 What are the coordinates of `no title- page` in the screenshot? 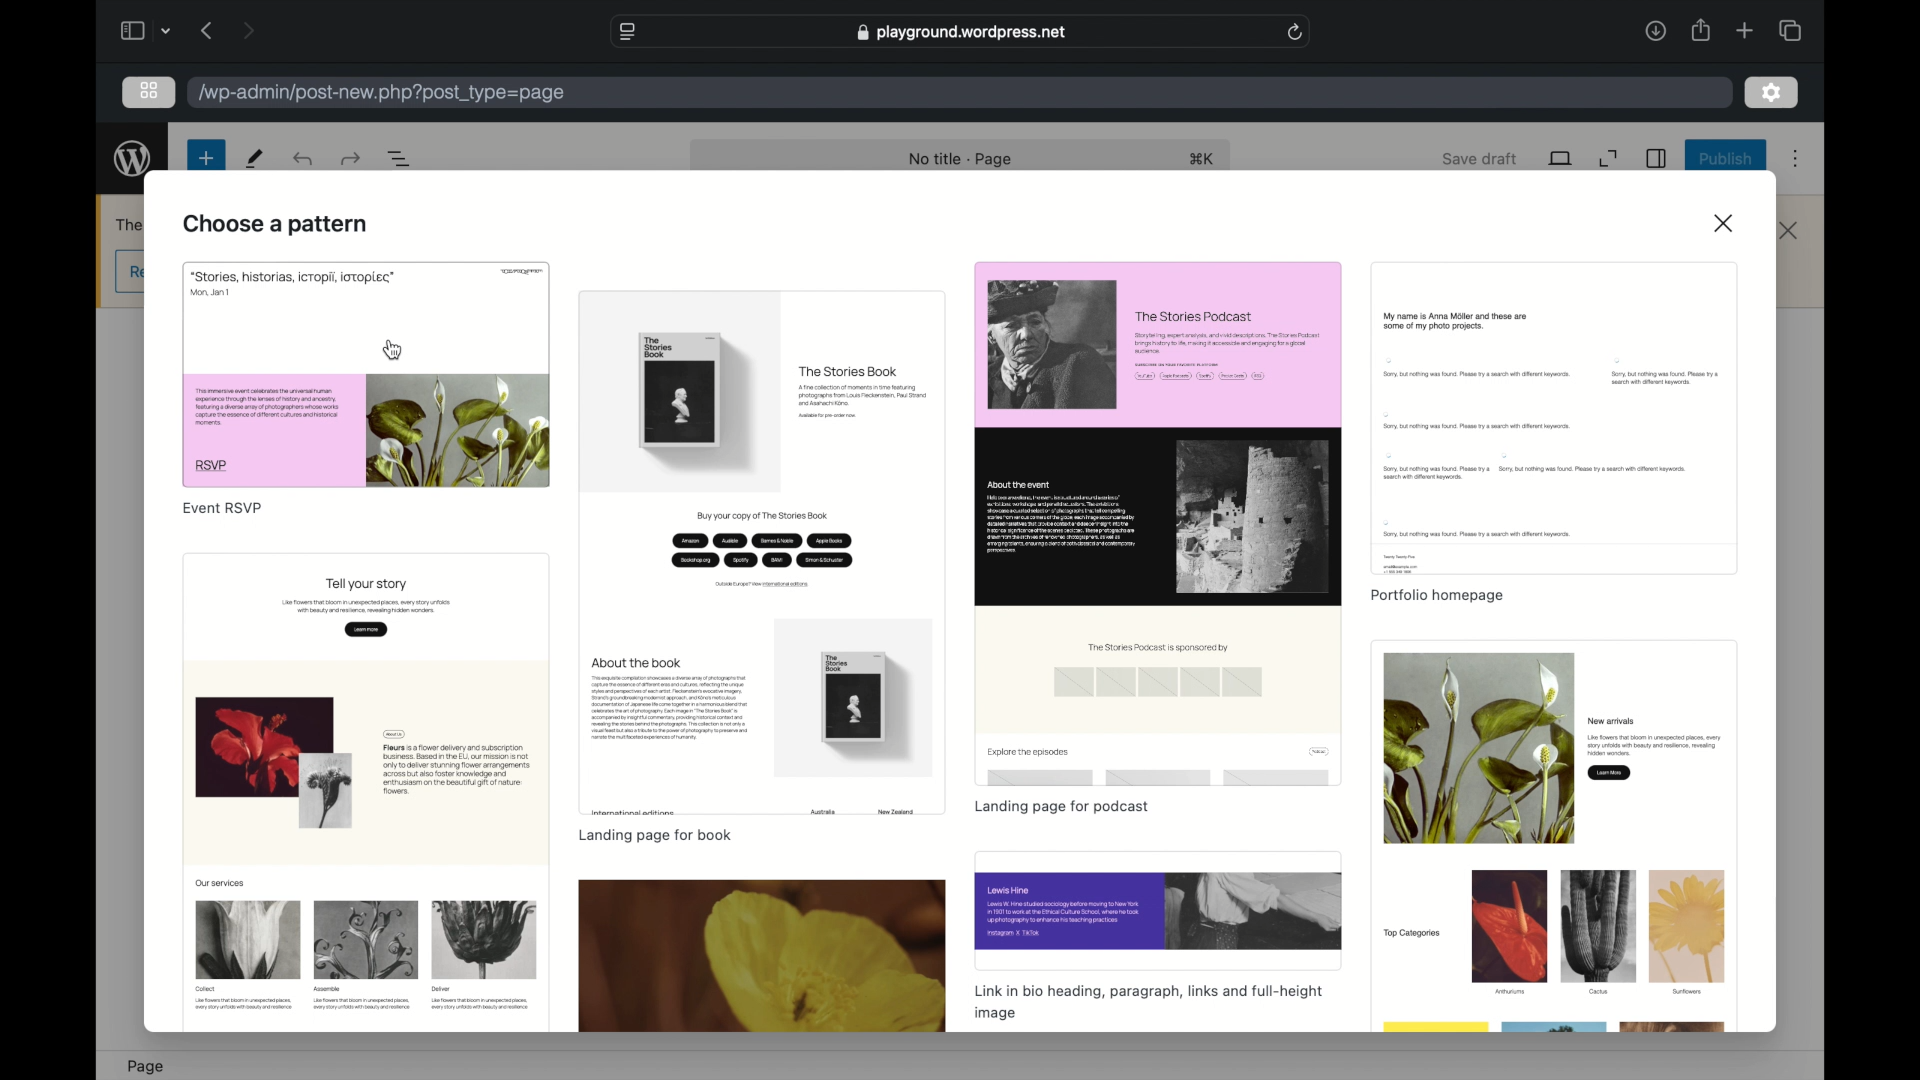 It's located at (960, 160).